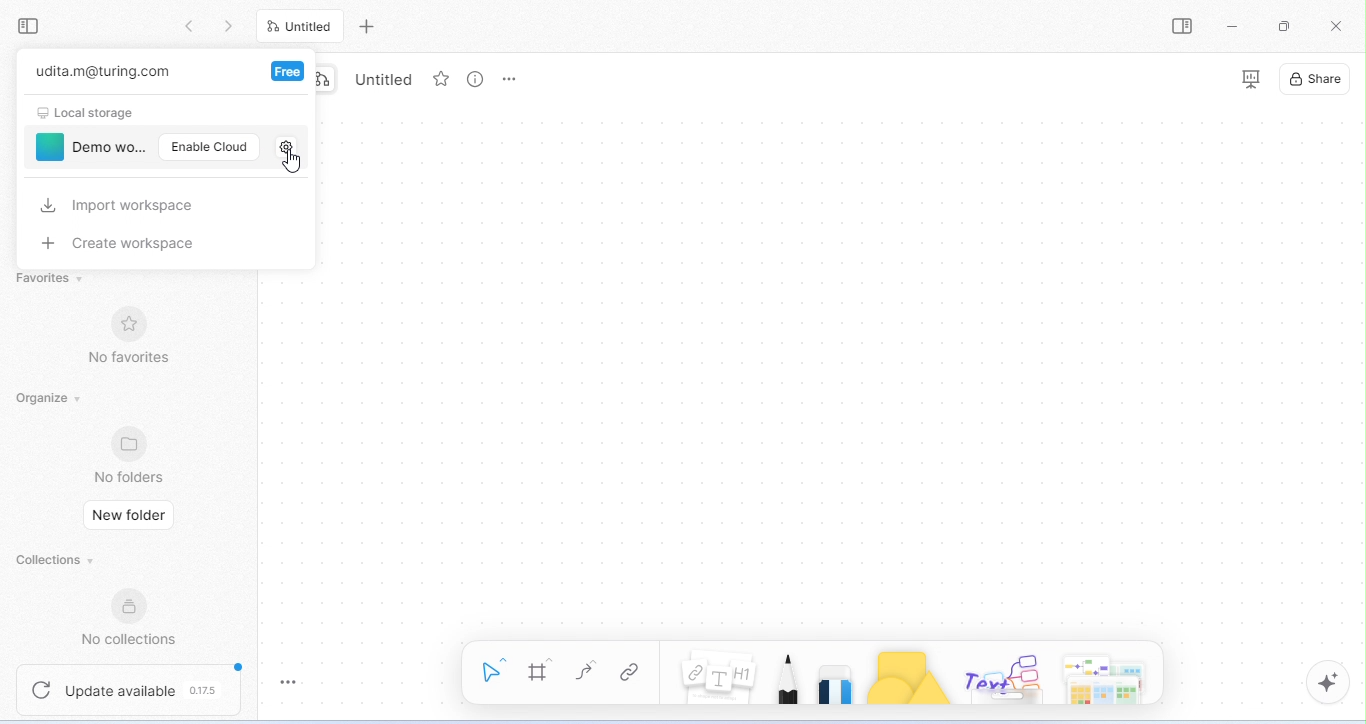 The height and width of the screenshot is (724, 1366). What do you see at coordinates (324, 79) in the screenshot?
I see `edgeless mode` at bounding box center [324, 79].